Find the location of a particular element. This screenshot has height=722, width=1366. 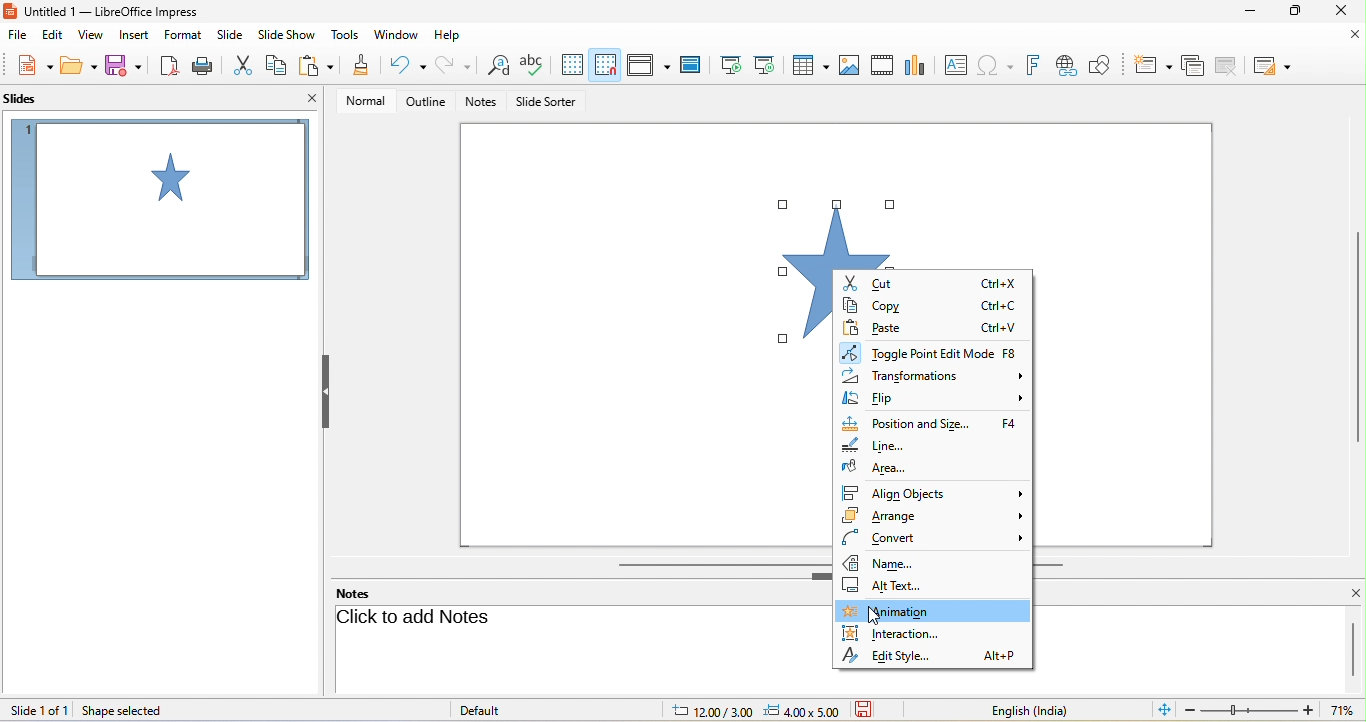

edit style is located at coordinates (931, 658).